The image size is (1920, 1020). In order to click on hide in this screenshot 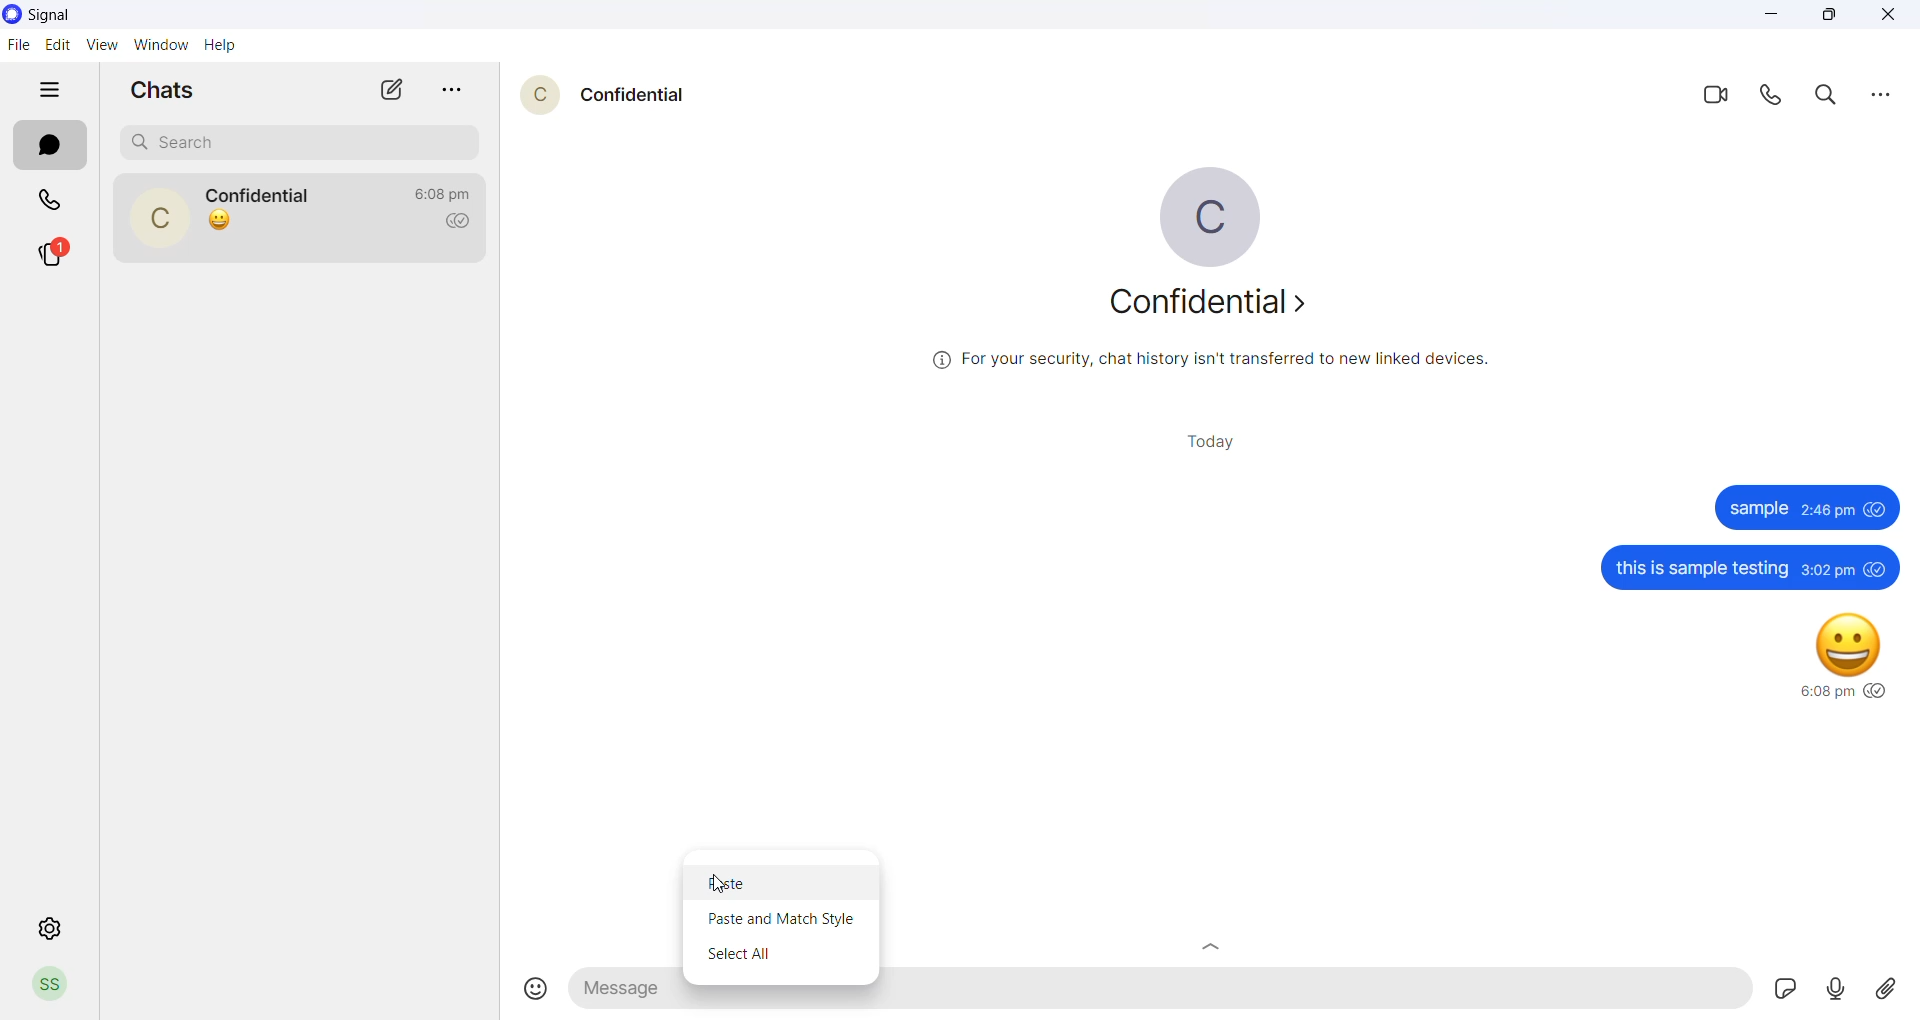, I will do `click(52, 90)`.